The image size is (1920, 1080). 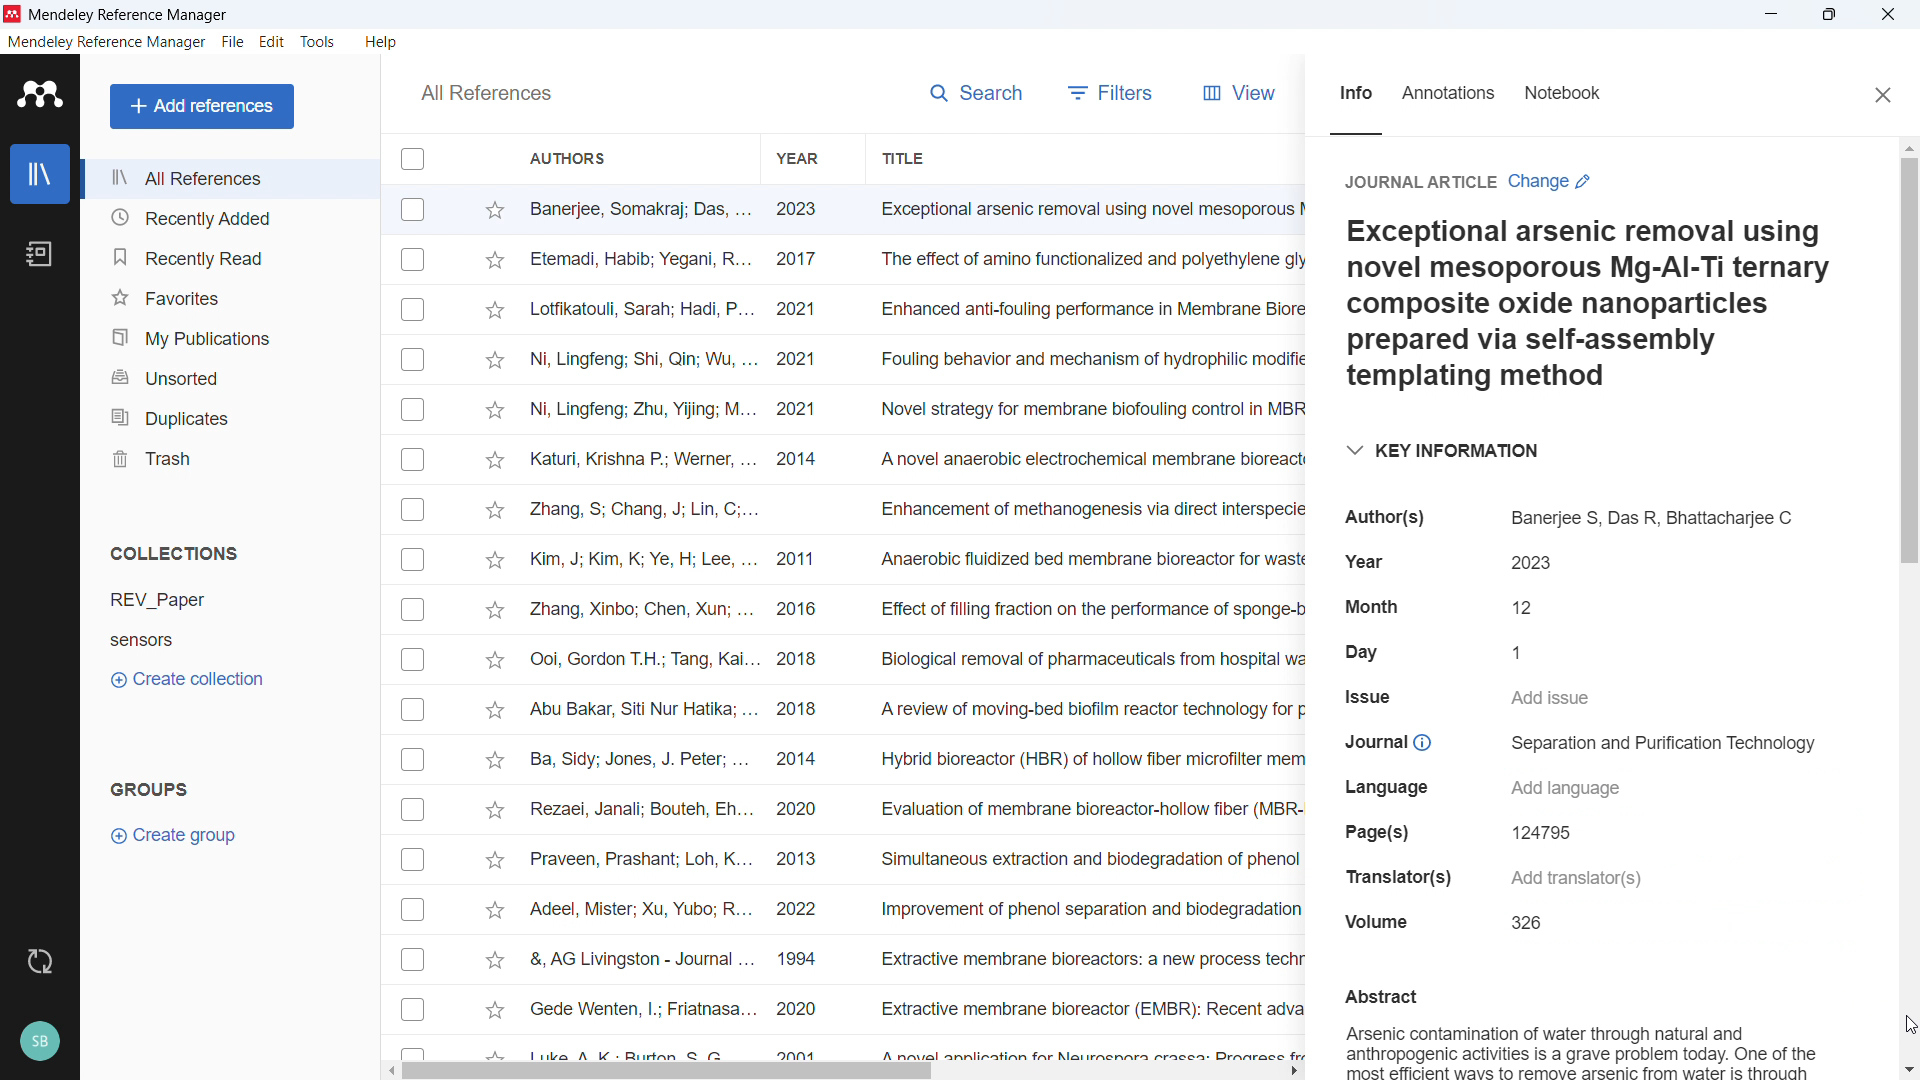 I want to click on trash, so click(x=232, y=456).